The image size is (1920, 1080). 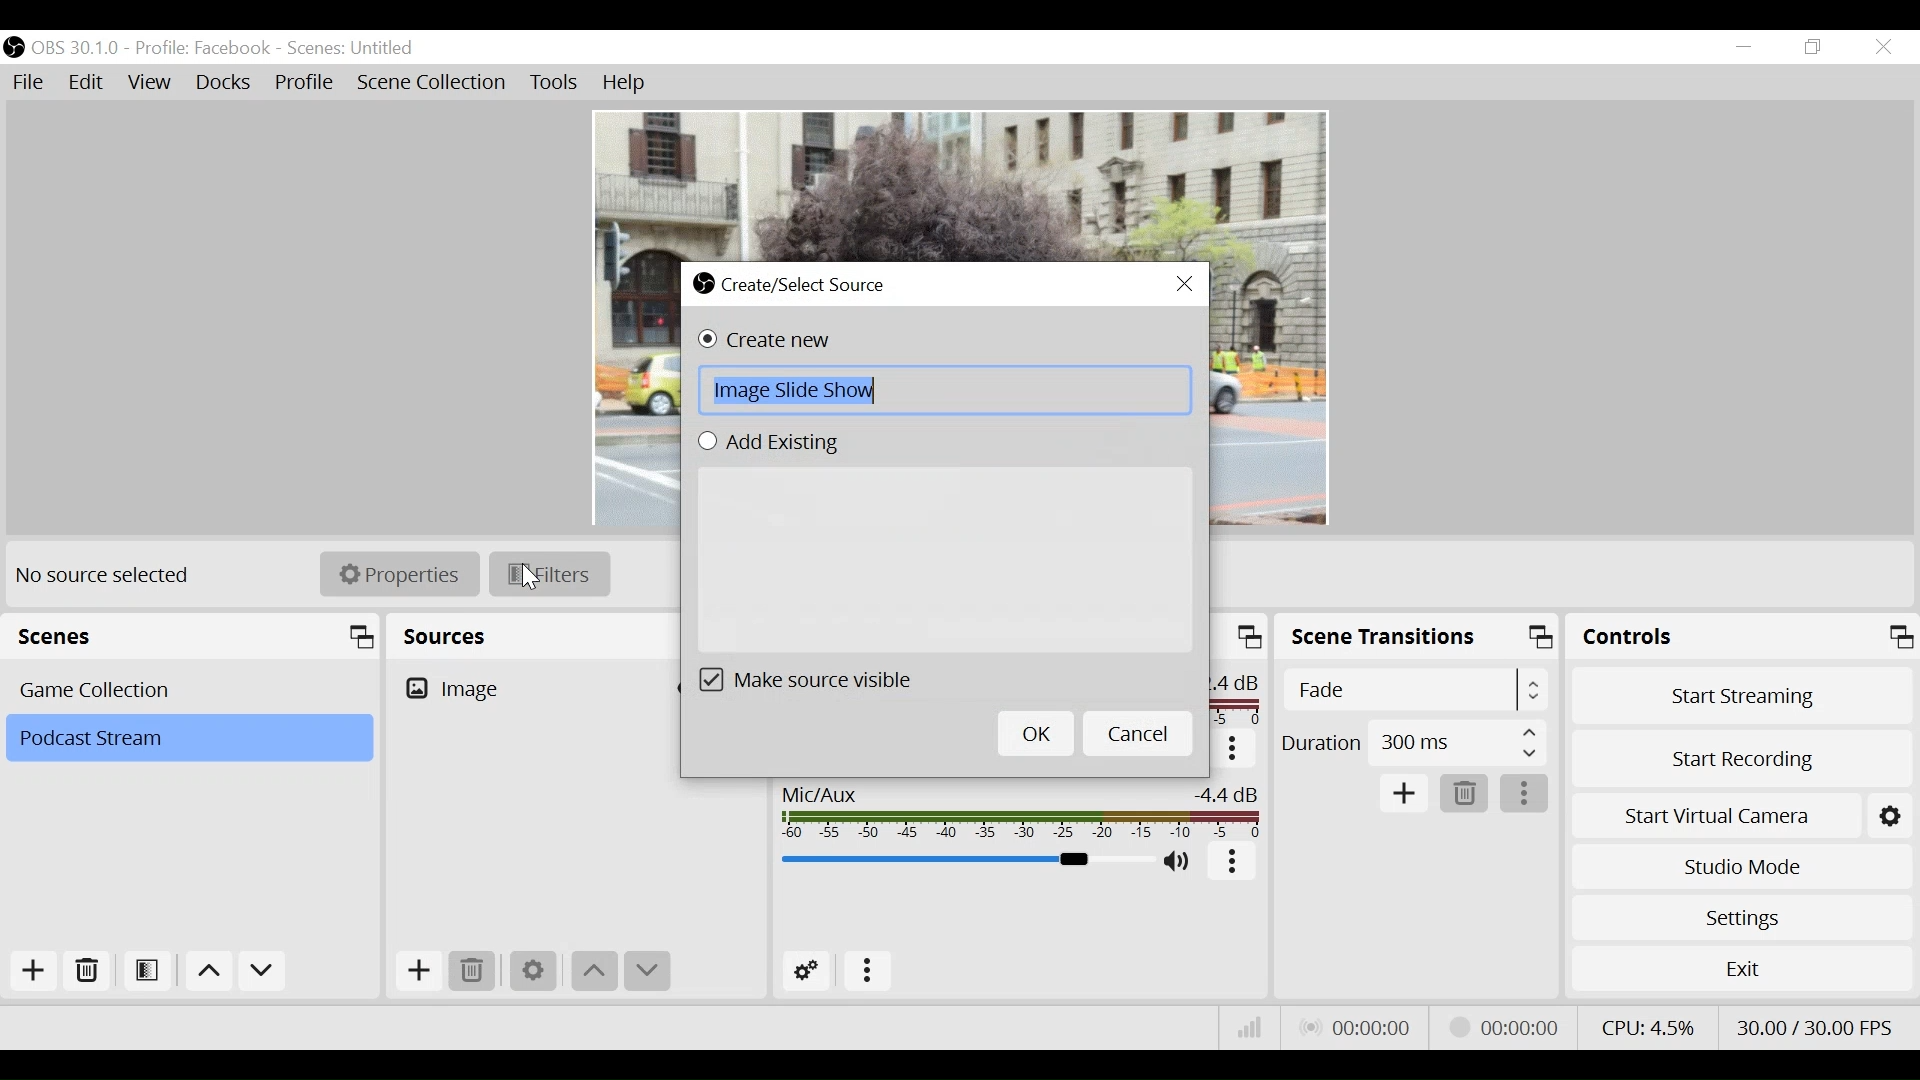 I want to click on Close, so click(x=1186, y=285).